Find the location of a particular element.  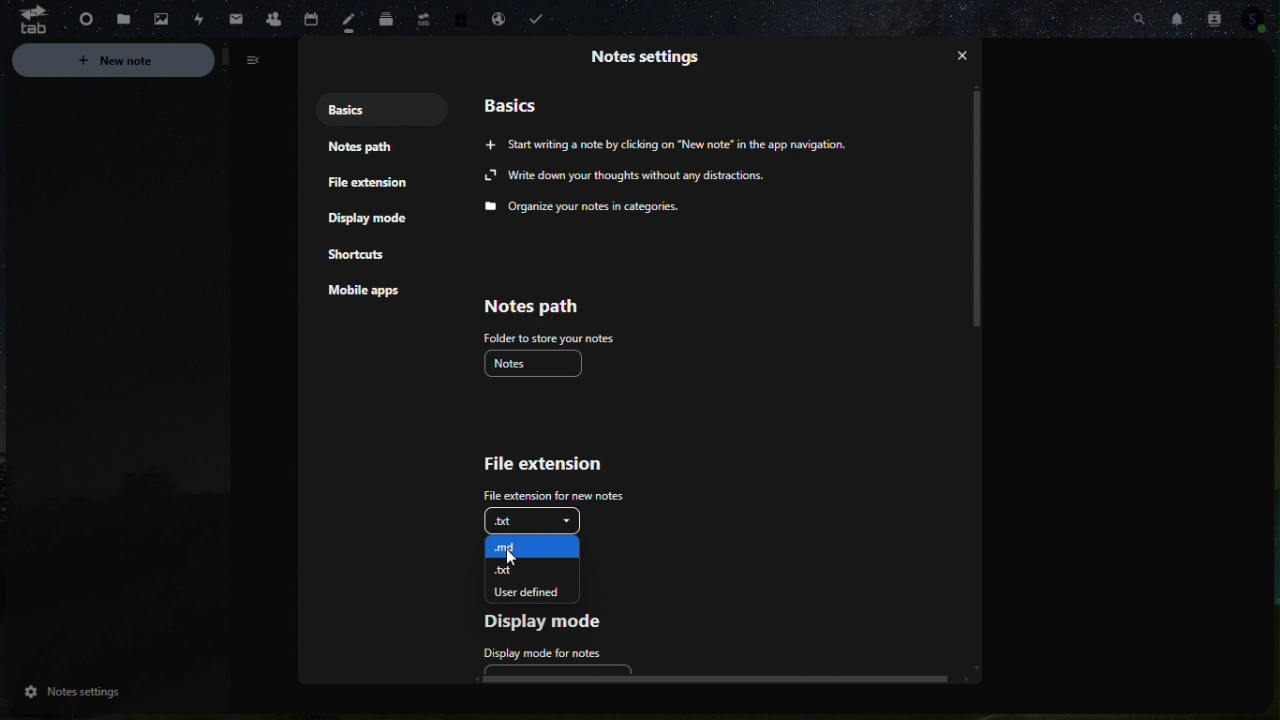

Contacts is located at coordinates (271, 16).